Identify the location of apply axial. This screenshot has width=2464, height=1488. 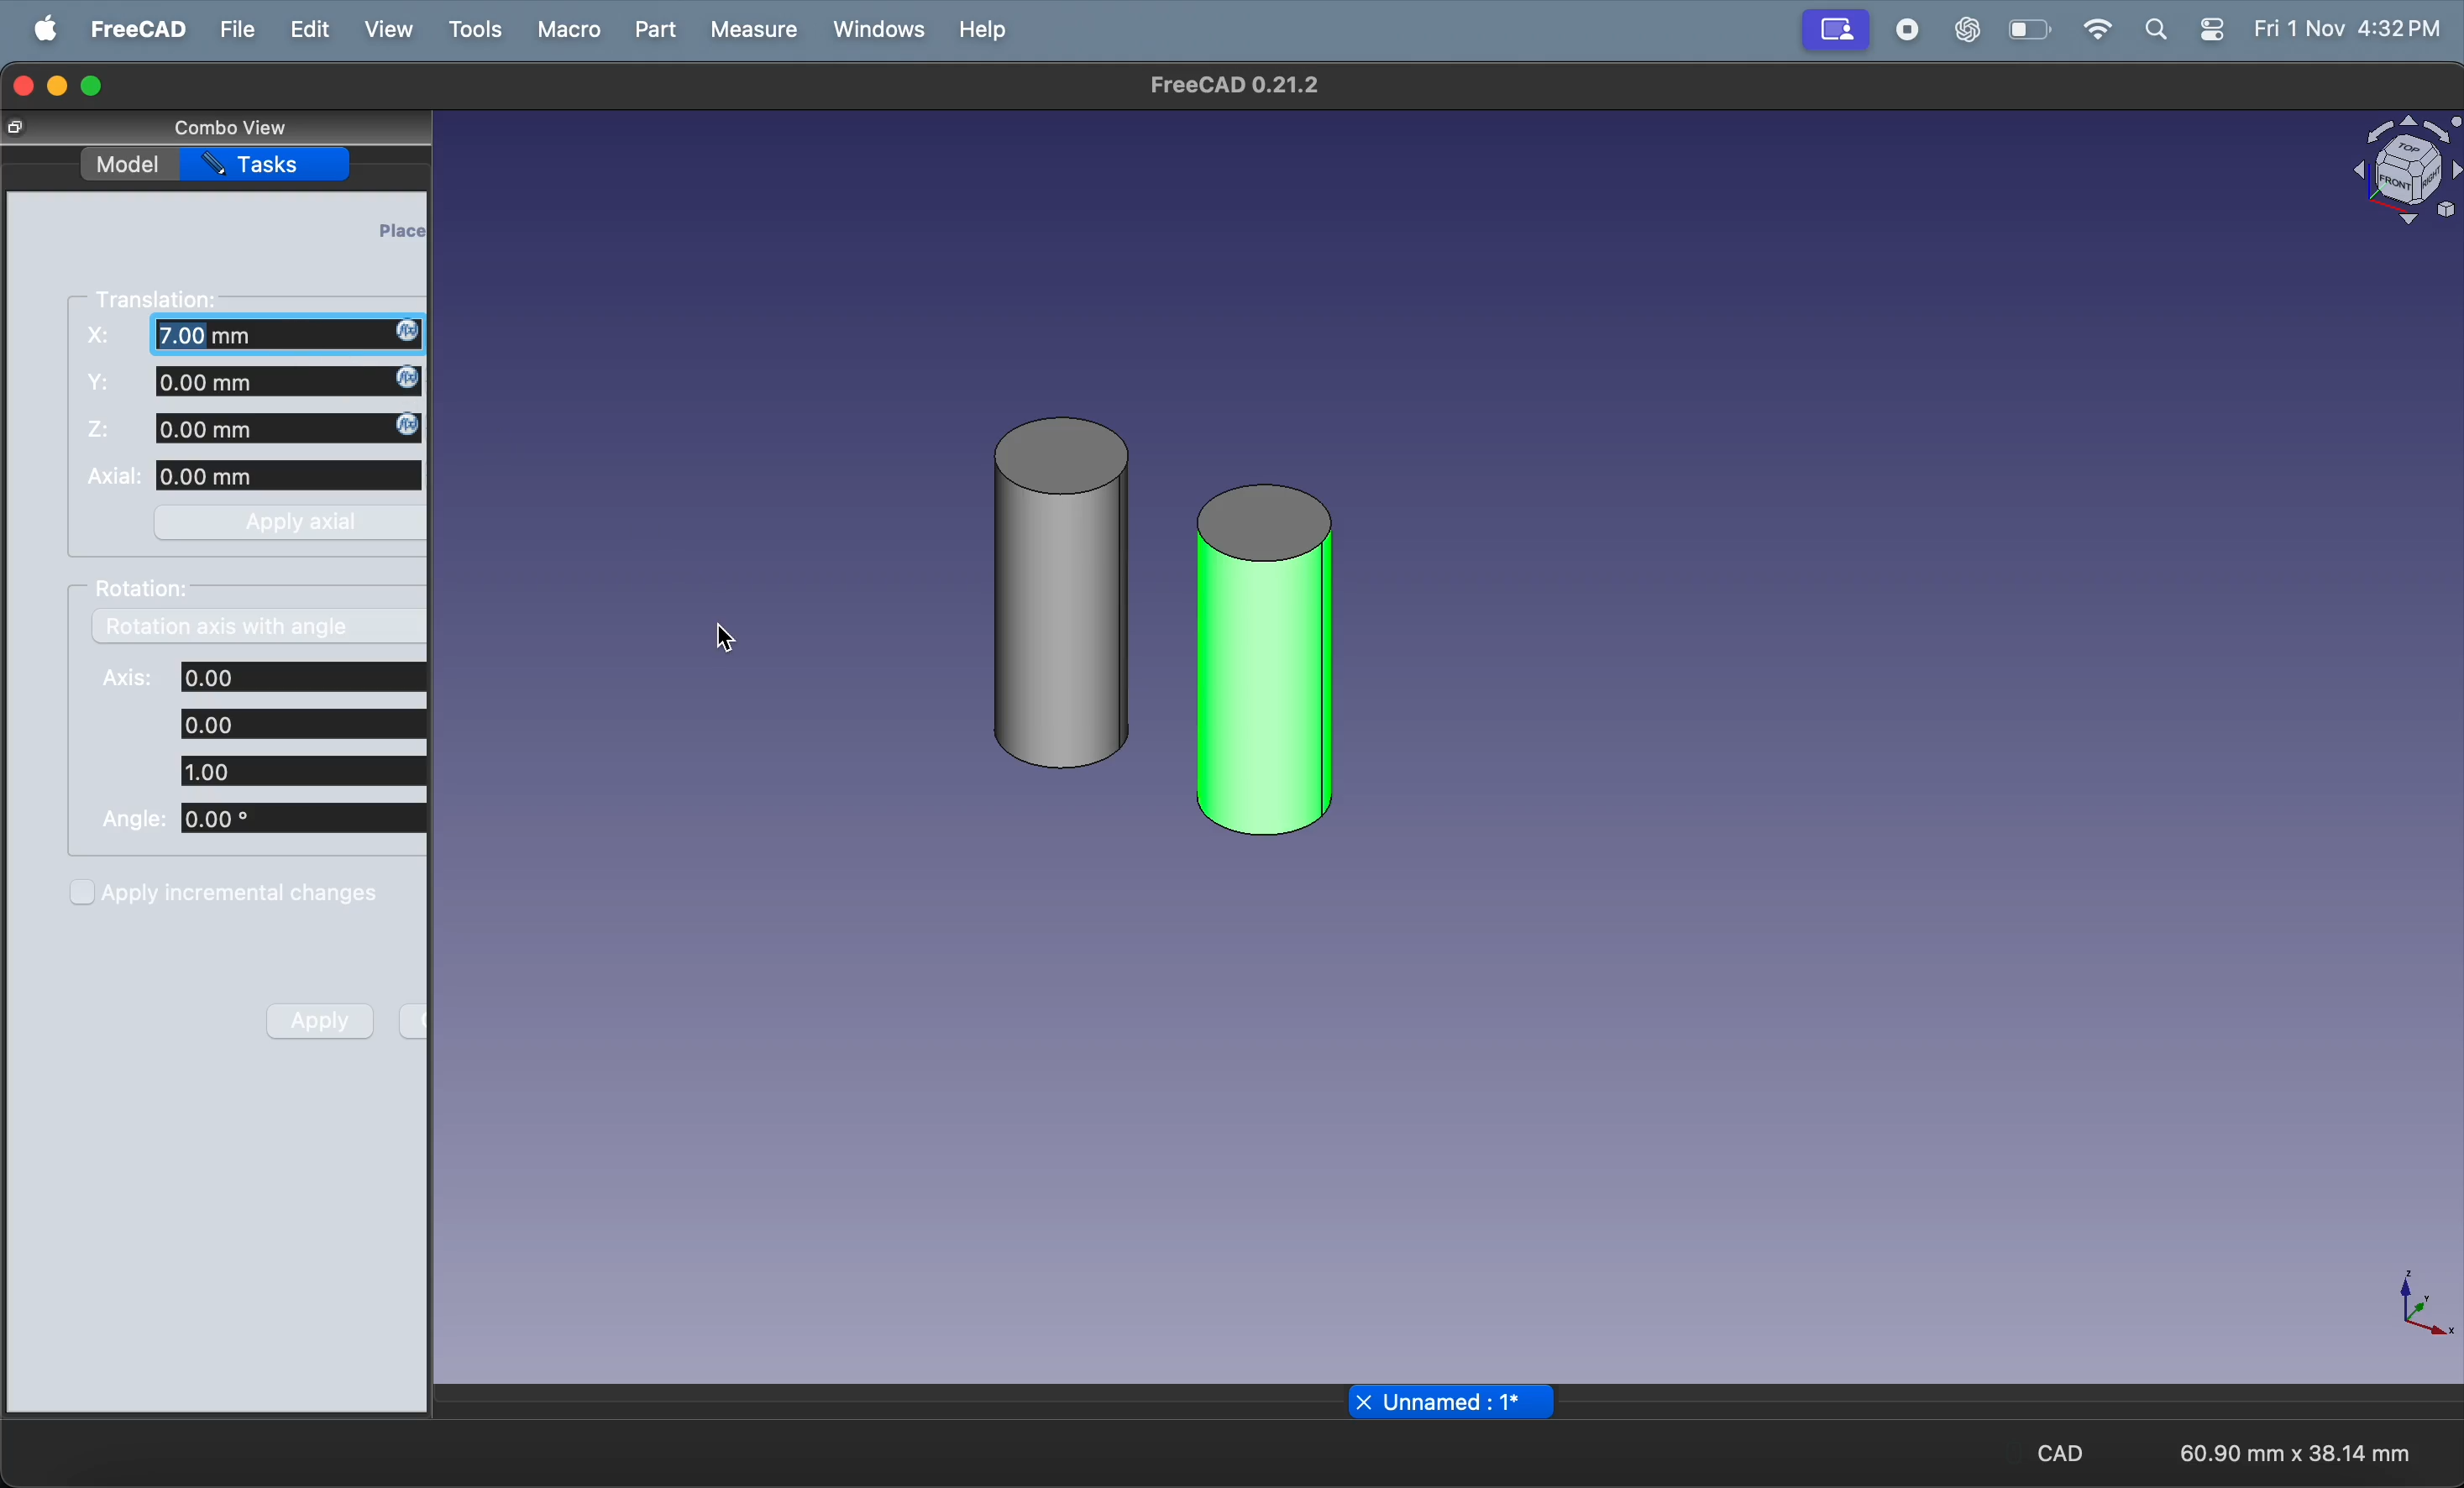
(287, 526).